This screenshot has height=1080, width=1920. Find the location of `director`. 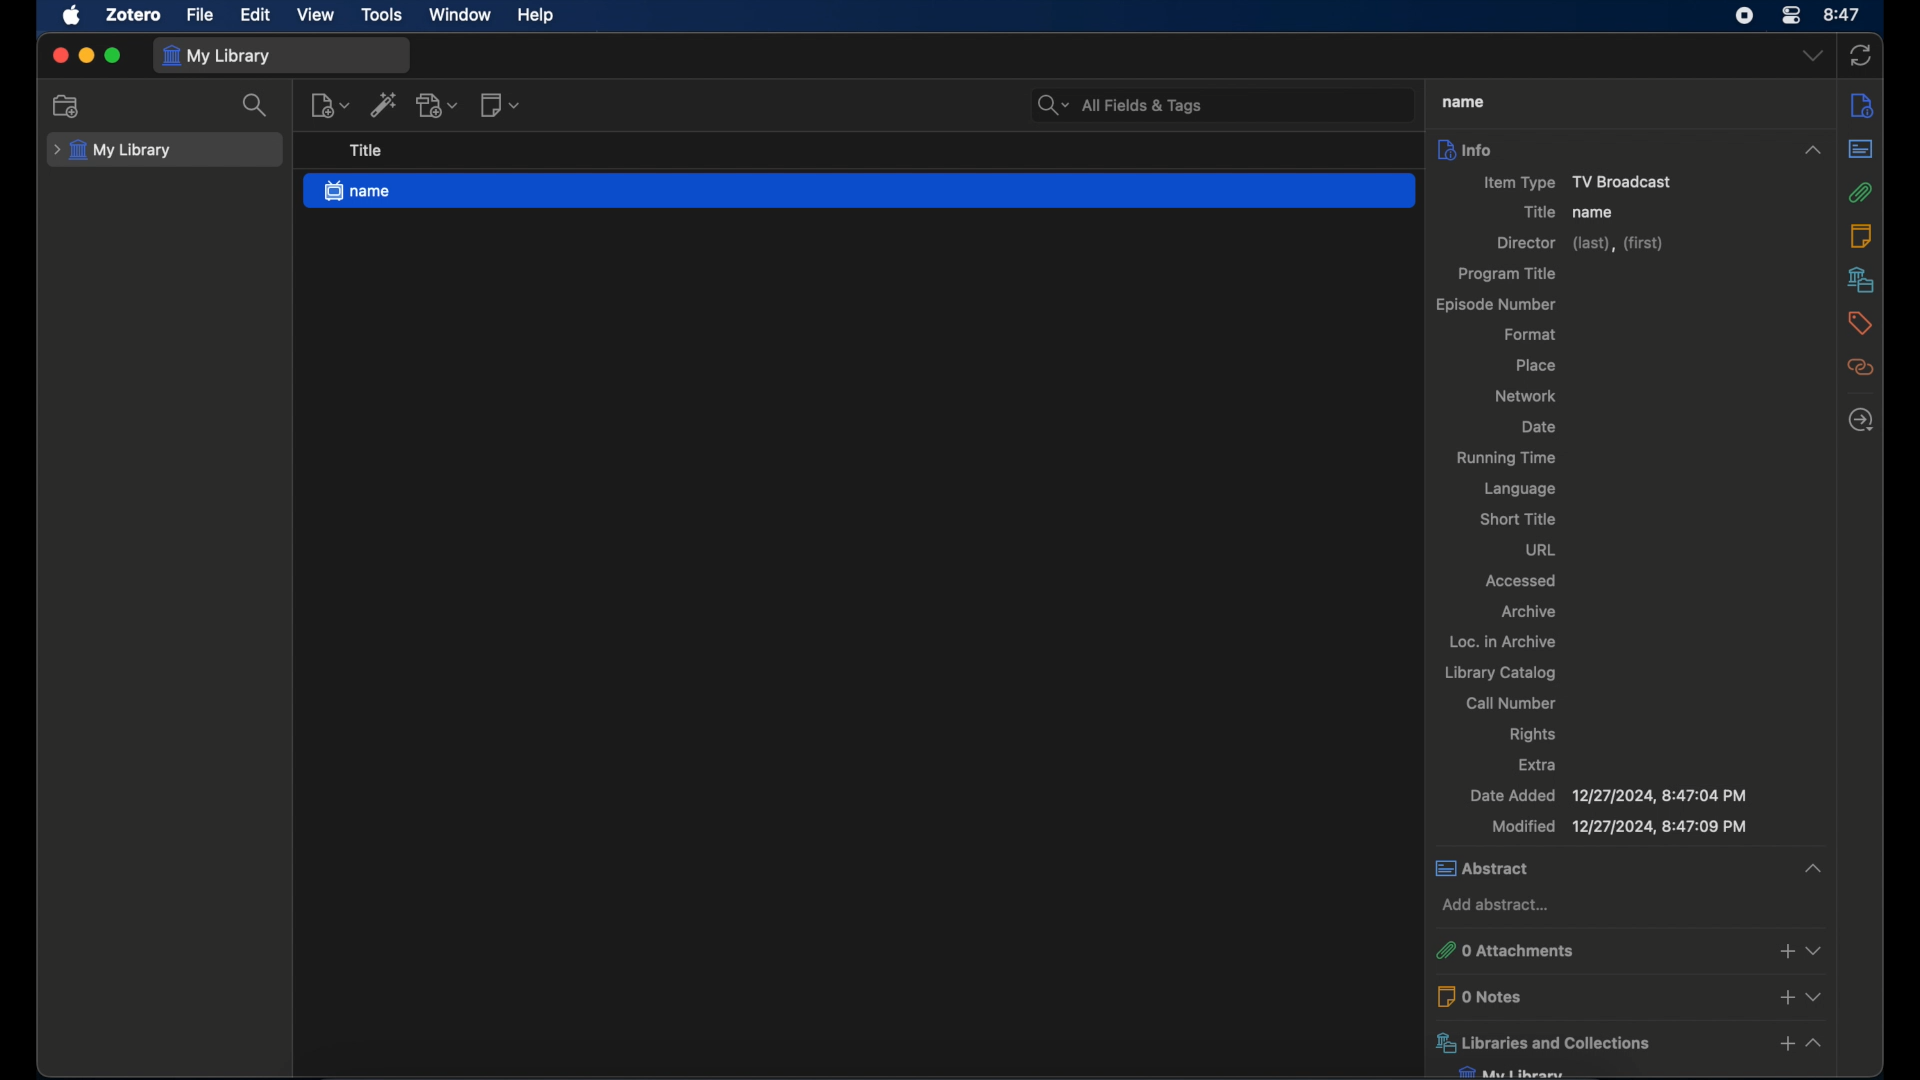

director is located at coordinates (1578, 244).